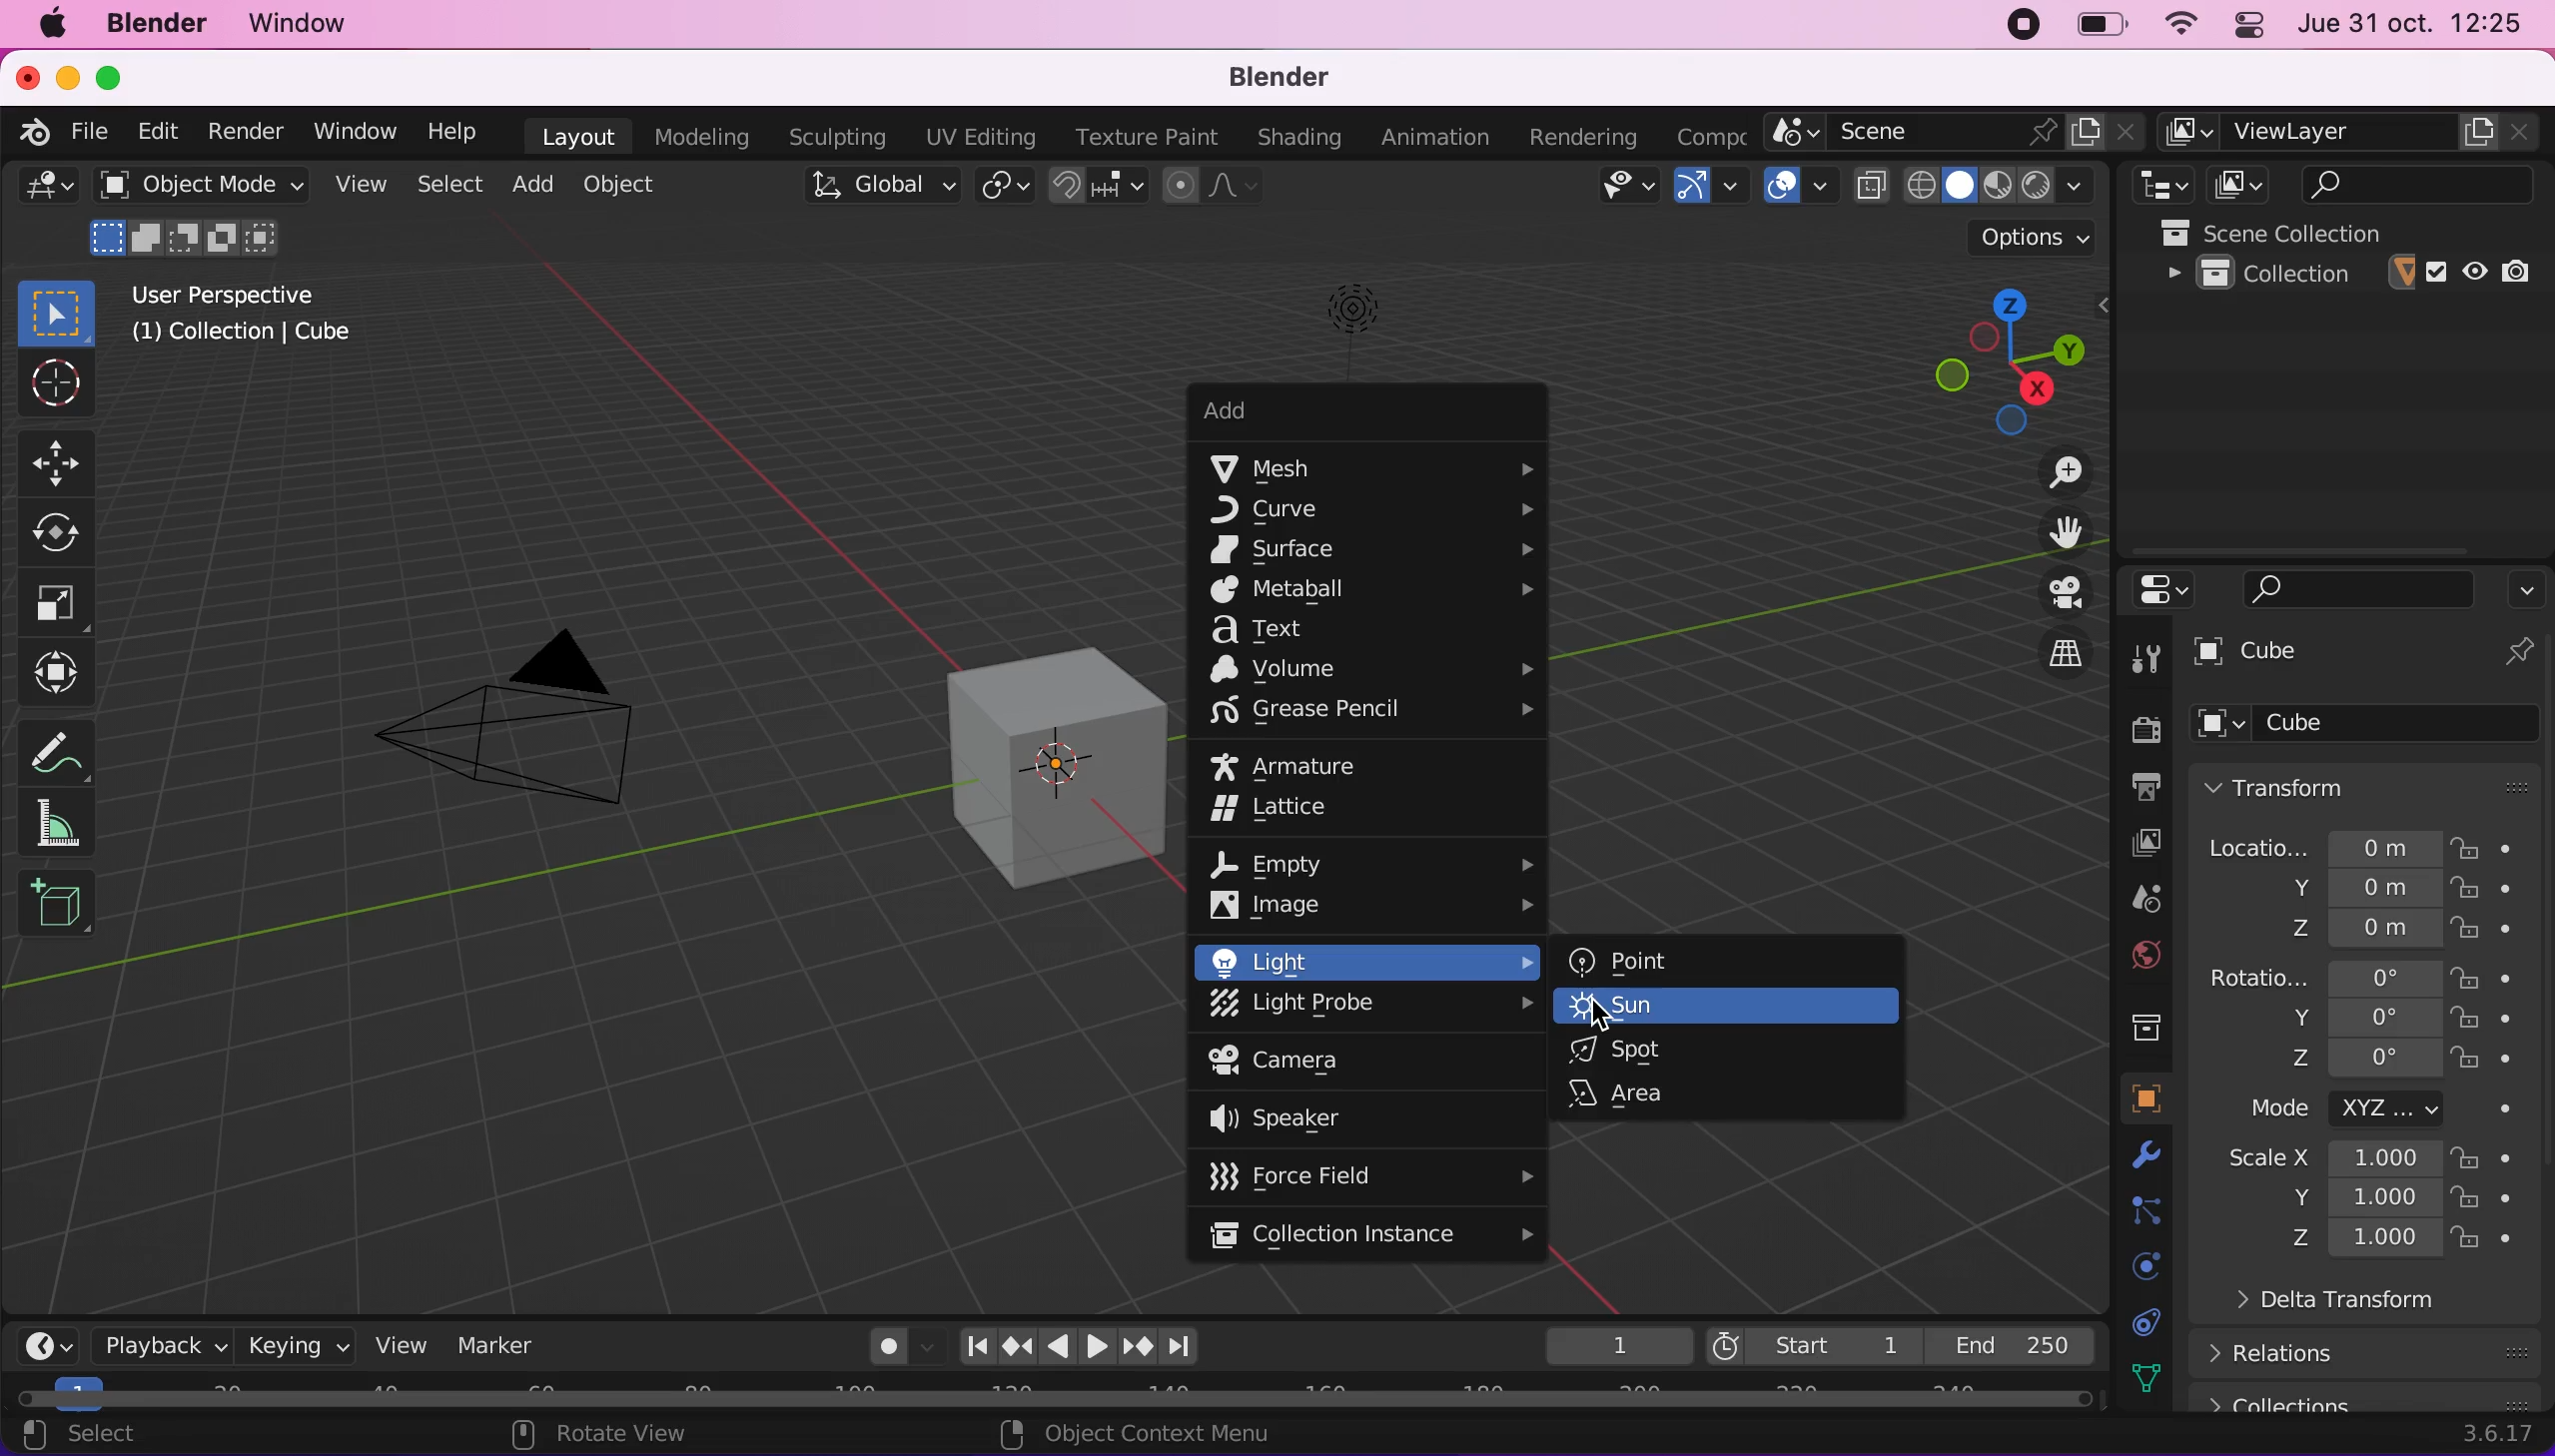 The width and height of the screenshot is (2555, 1456). What do you see at coordinates (2356, 1061) in the screenshot?
I see `z 0` at bounding box center [2356, 1061].